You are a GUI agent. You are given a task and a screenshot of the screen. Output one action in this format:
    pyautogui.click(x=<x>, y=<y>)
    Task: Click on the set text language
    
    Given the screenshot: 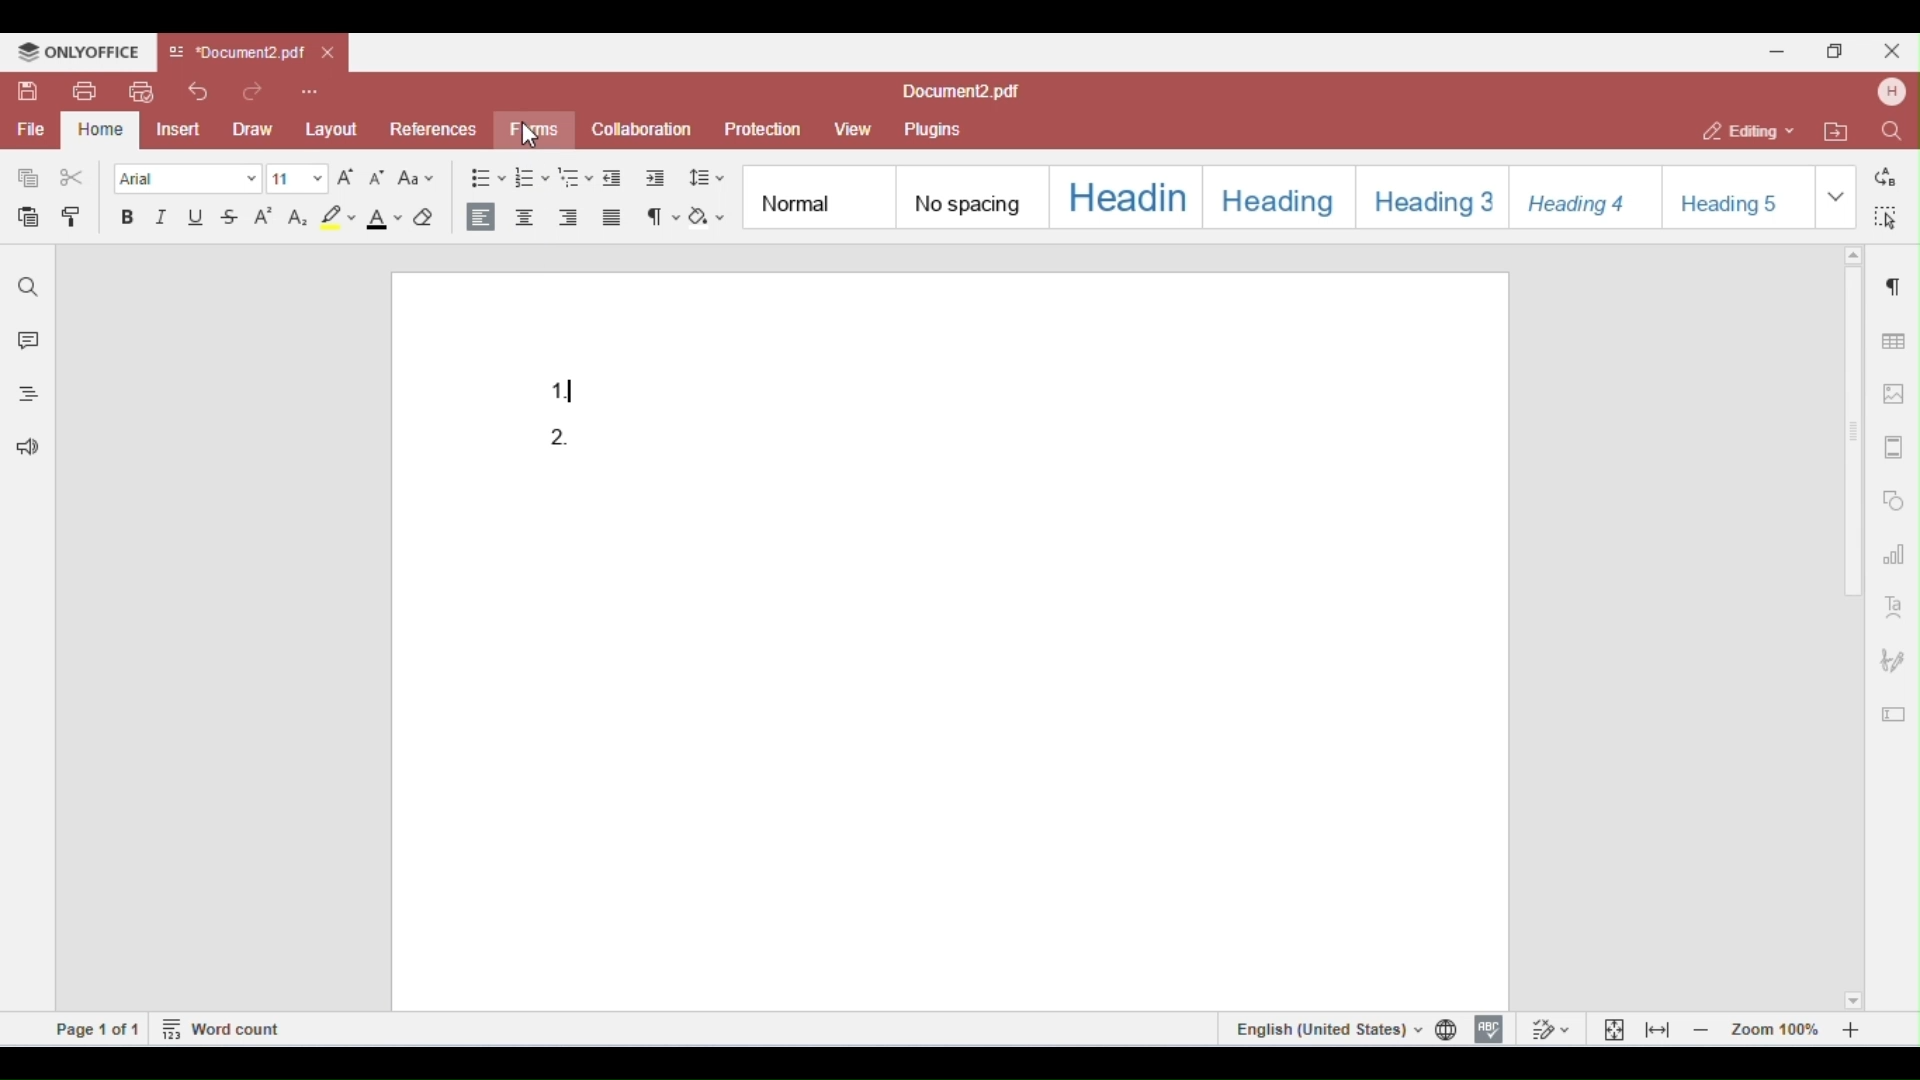 What is the action you would take?
    pyautogui.click(x=1325, y=1028)
    